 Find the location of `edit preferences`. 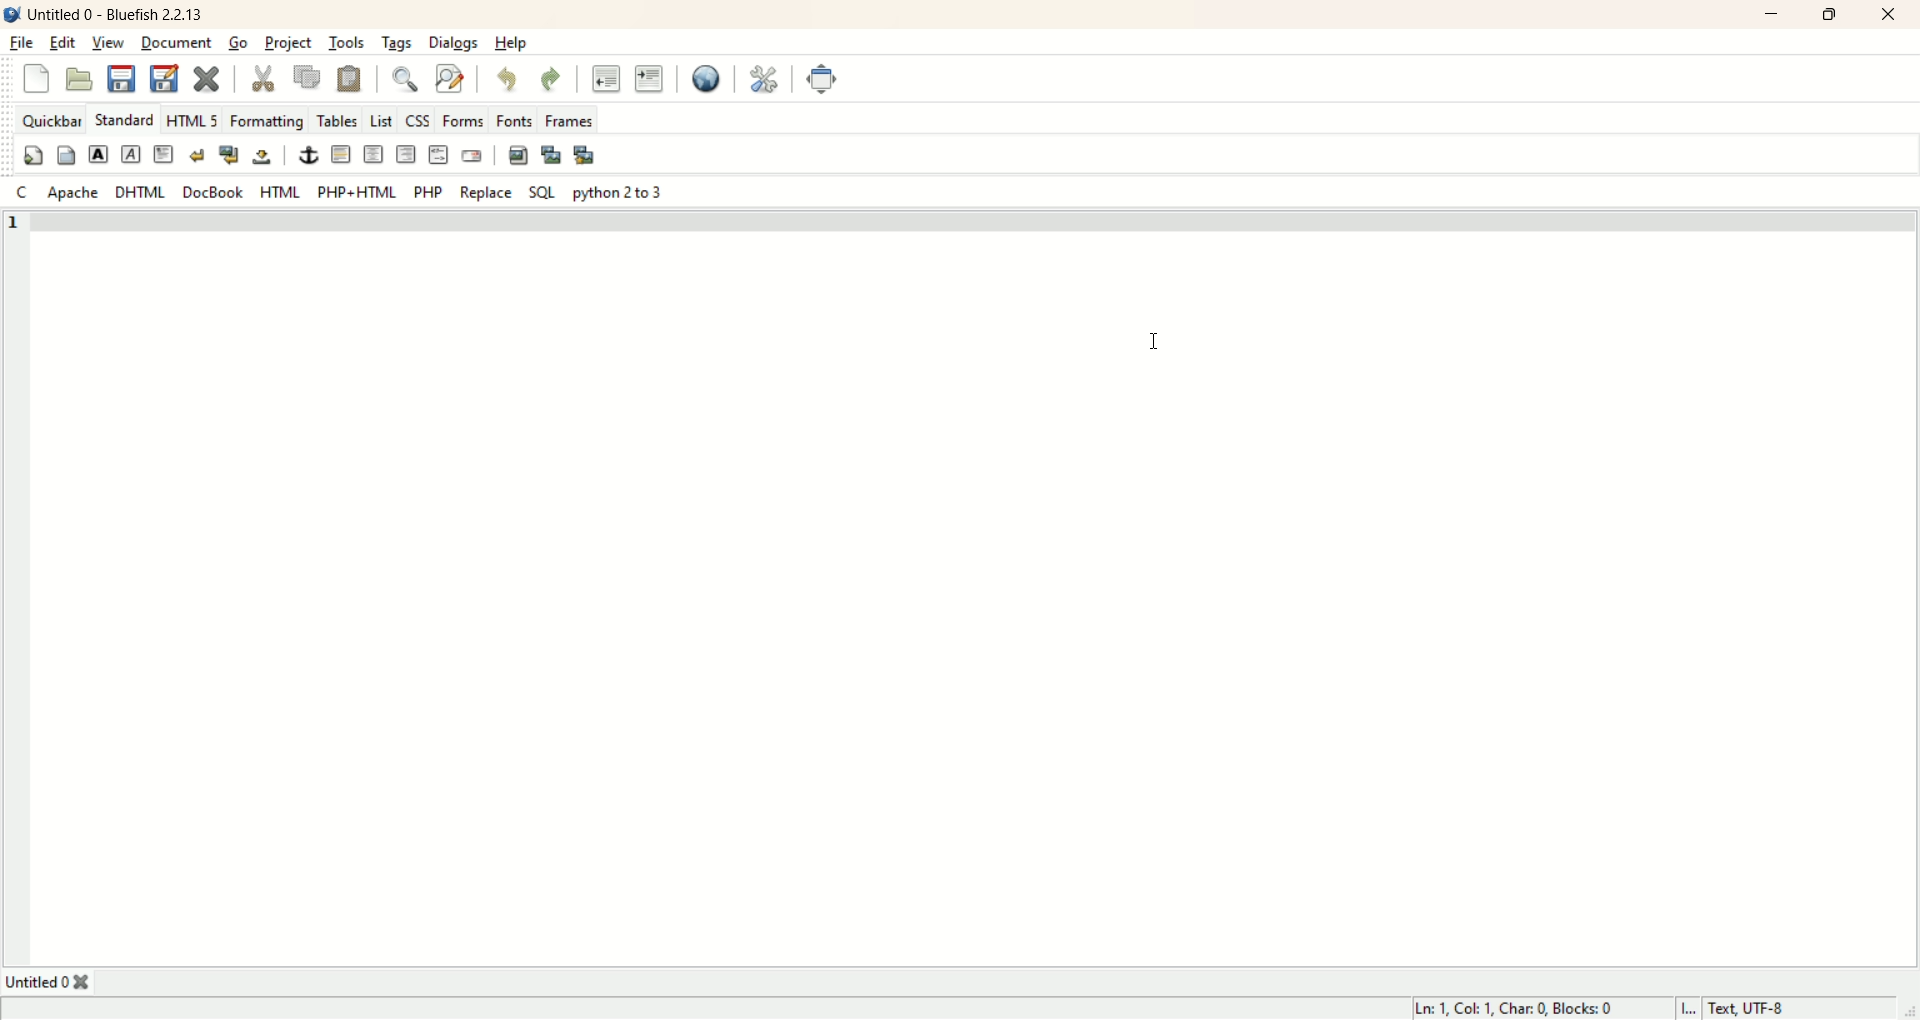

edit preferences is located at coordinates (763, 79).